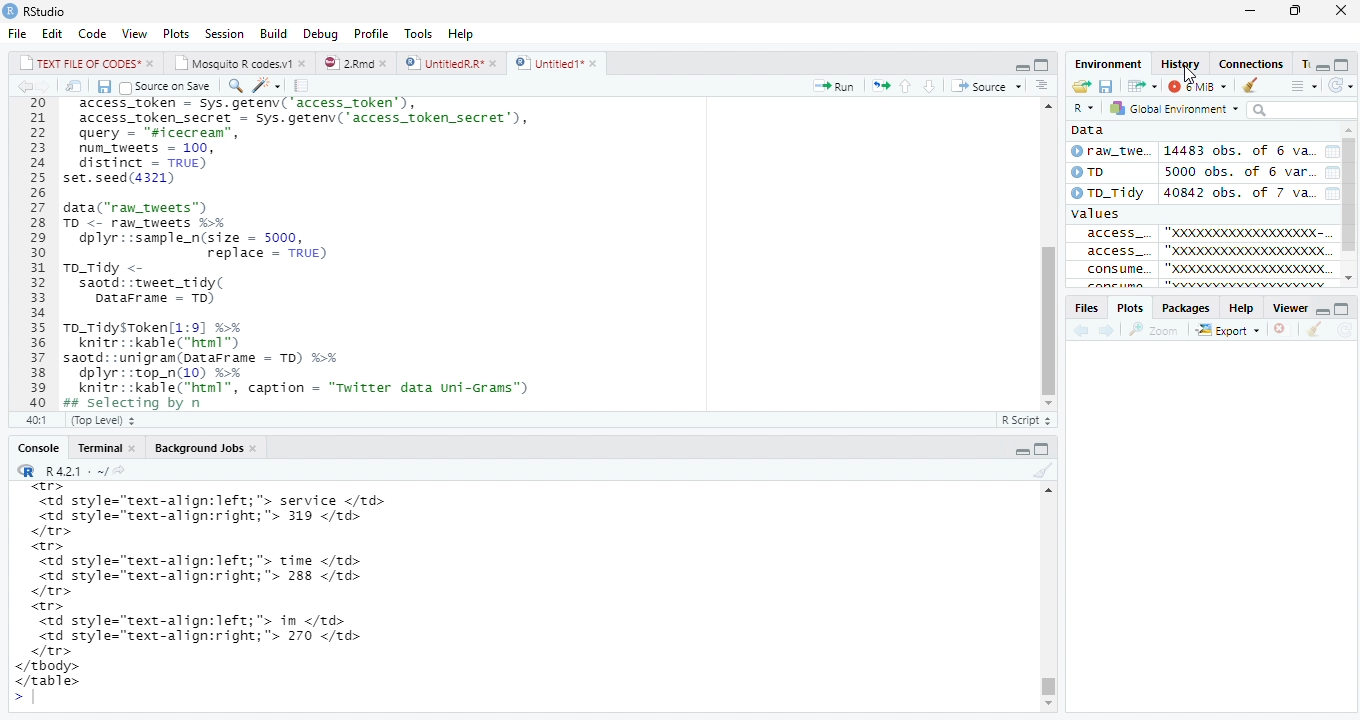 This screenshot has height=720, width=1360. I want to click on Profile, so click(371, 32).